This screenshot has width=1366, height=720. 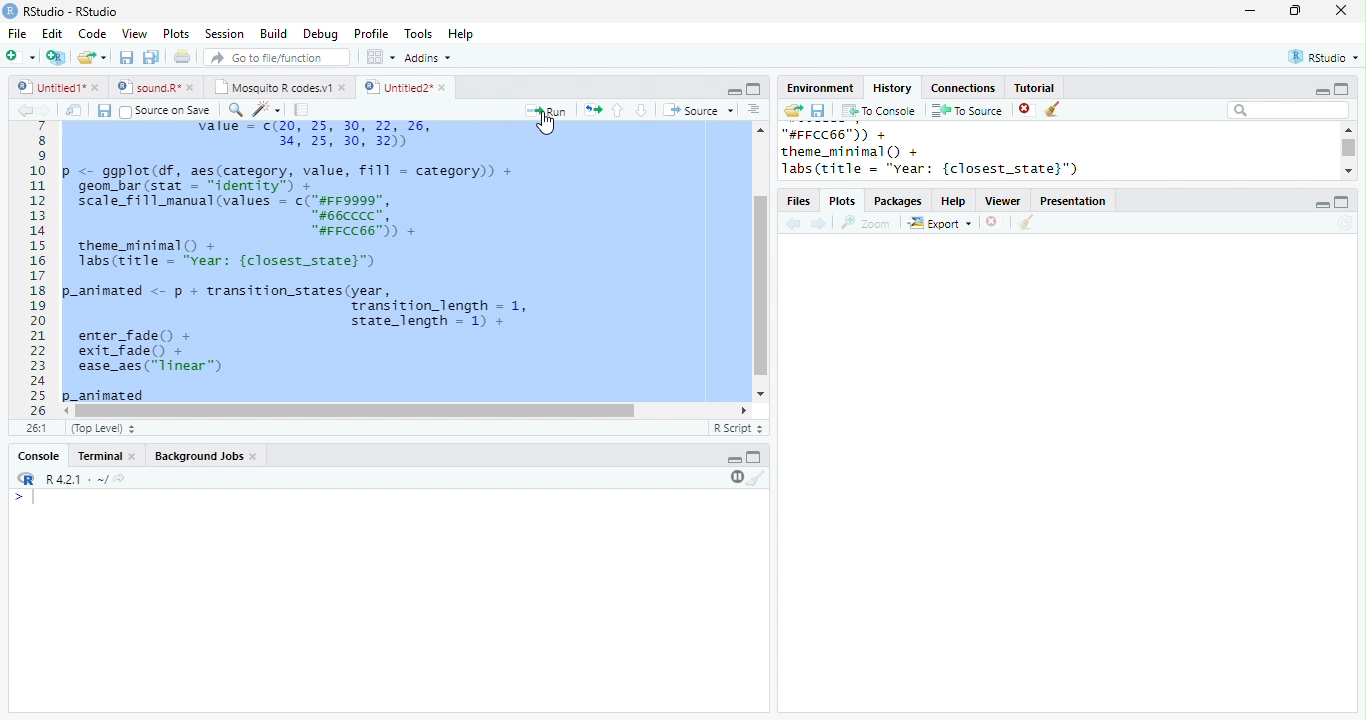 What do you see at coordinates (1324, 56) in the screenshot?
I see `RStudio` at bounding box center [1324, 56].